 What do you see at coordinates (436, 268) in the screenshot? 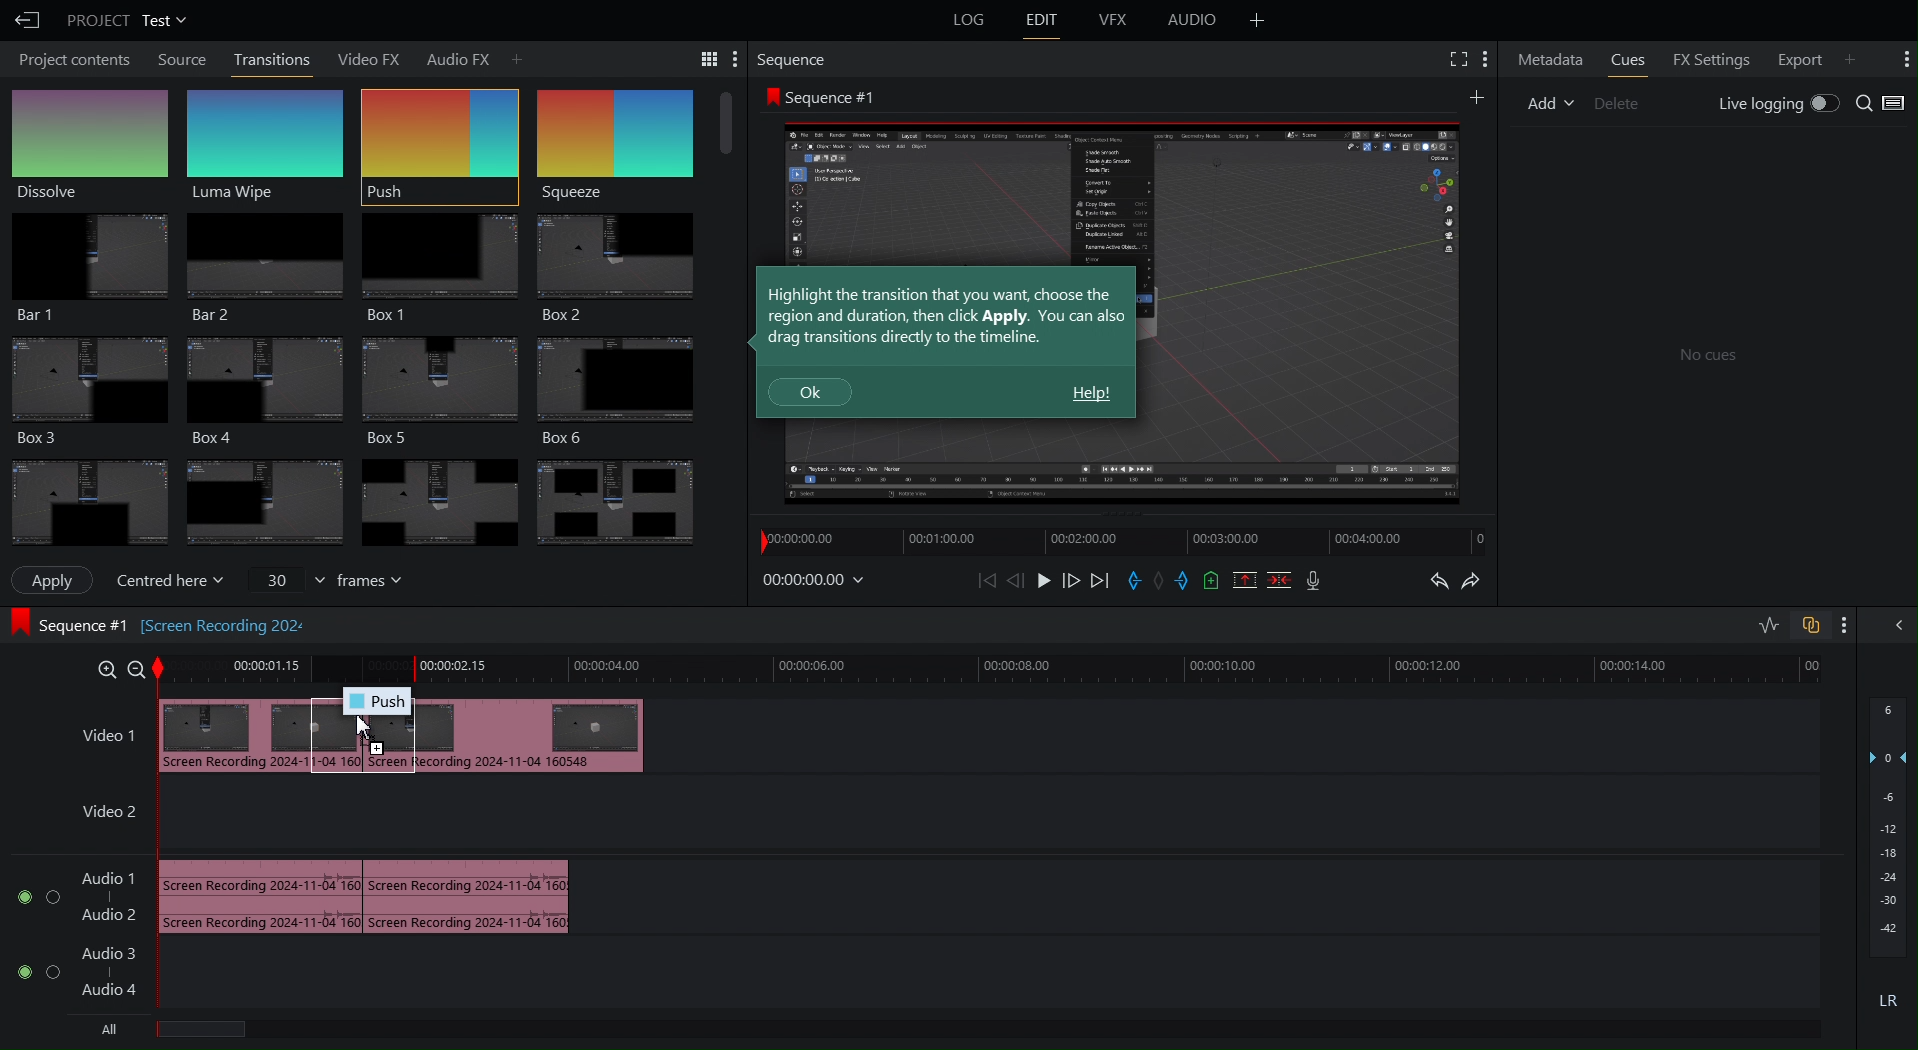
I see `Box 1` at bounding box center [436, 268].